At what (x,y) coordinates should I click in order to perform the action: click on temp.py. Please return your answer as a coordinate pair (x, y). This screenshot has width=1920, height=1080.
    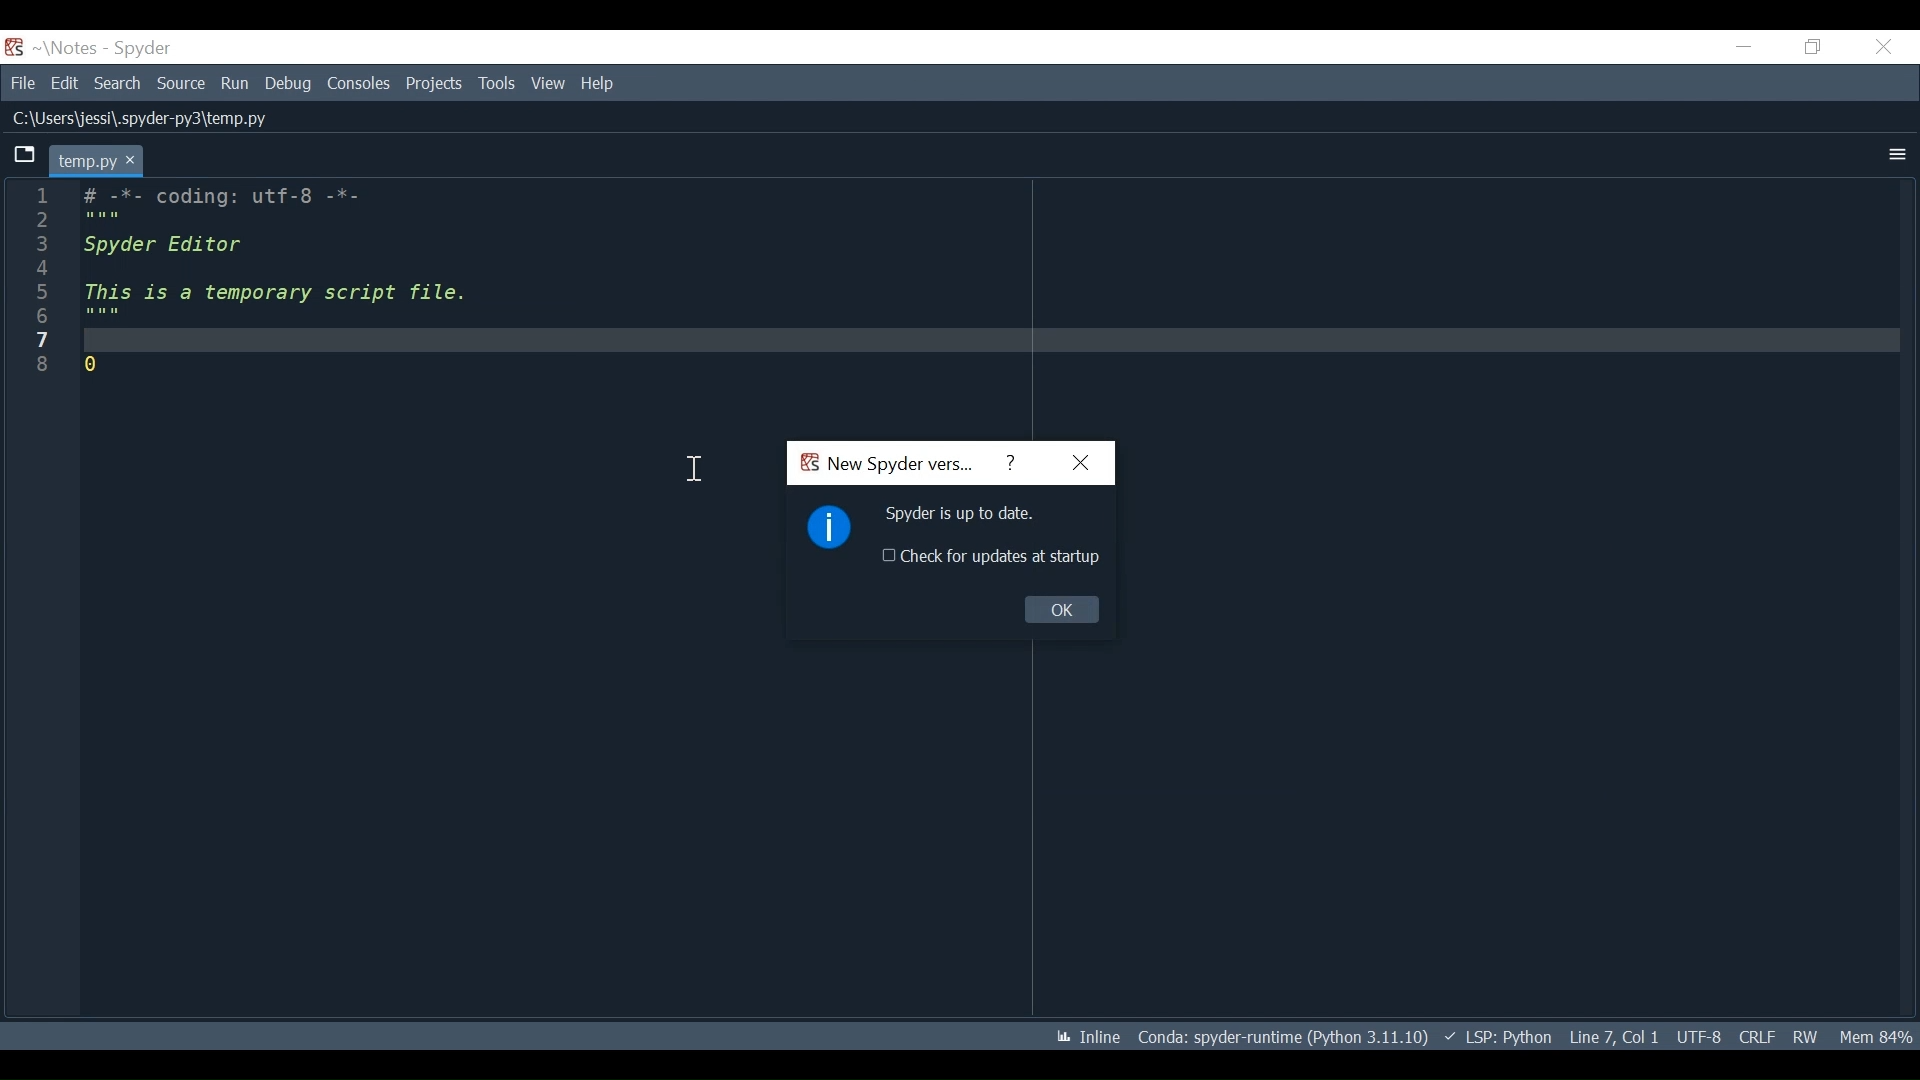
    Looking at the image, I should click on (96, 159).